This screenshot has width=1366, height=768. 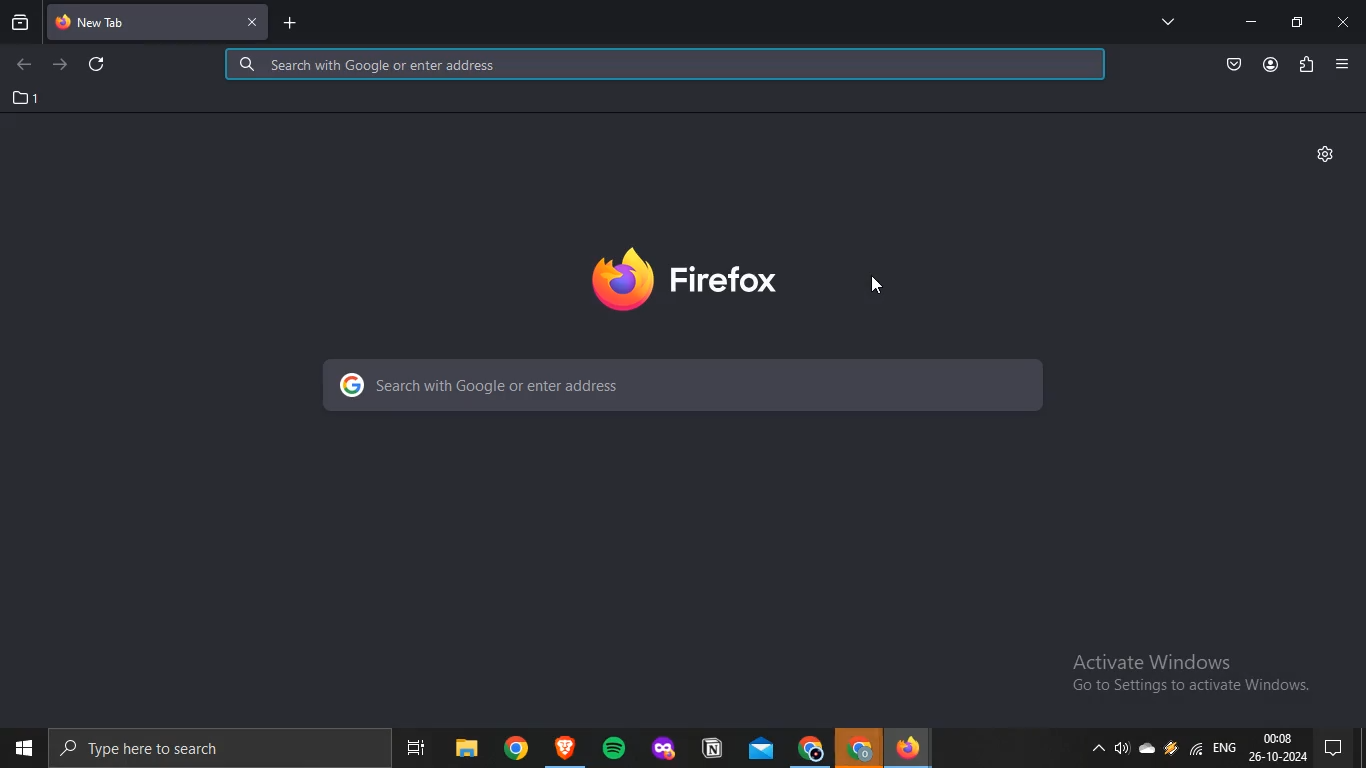 I want to click on mail, so click(x=758, y=744).